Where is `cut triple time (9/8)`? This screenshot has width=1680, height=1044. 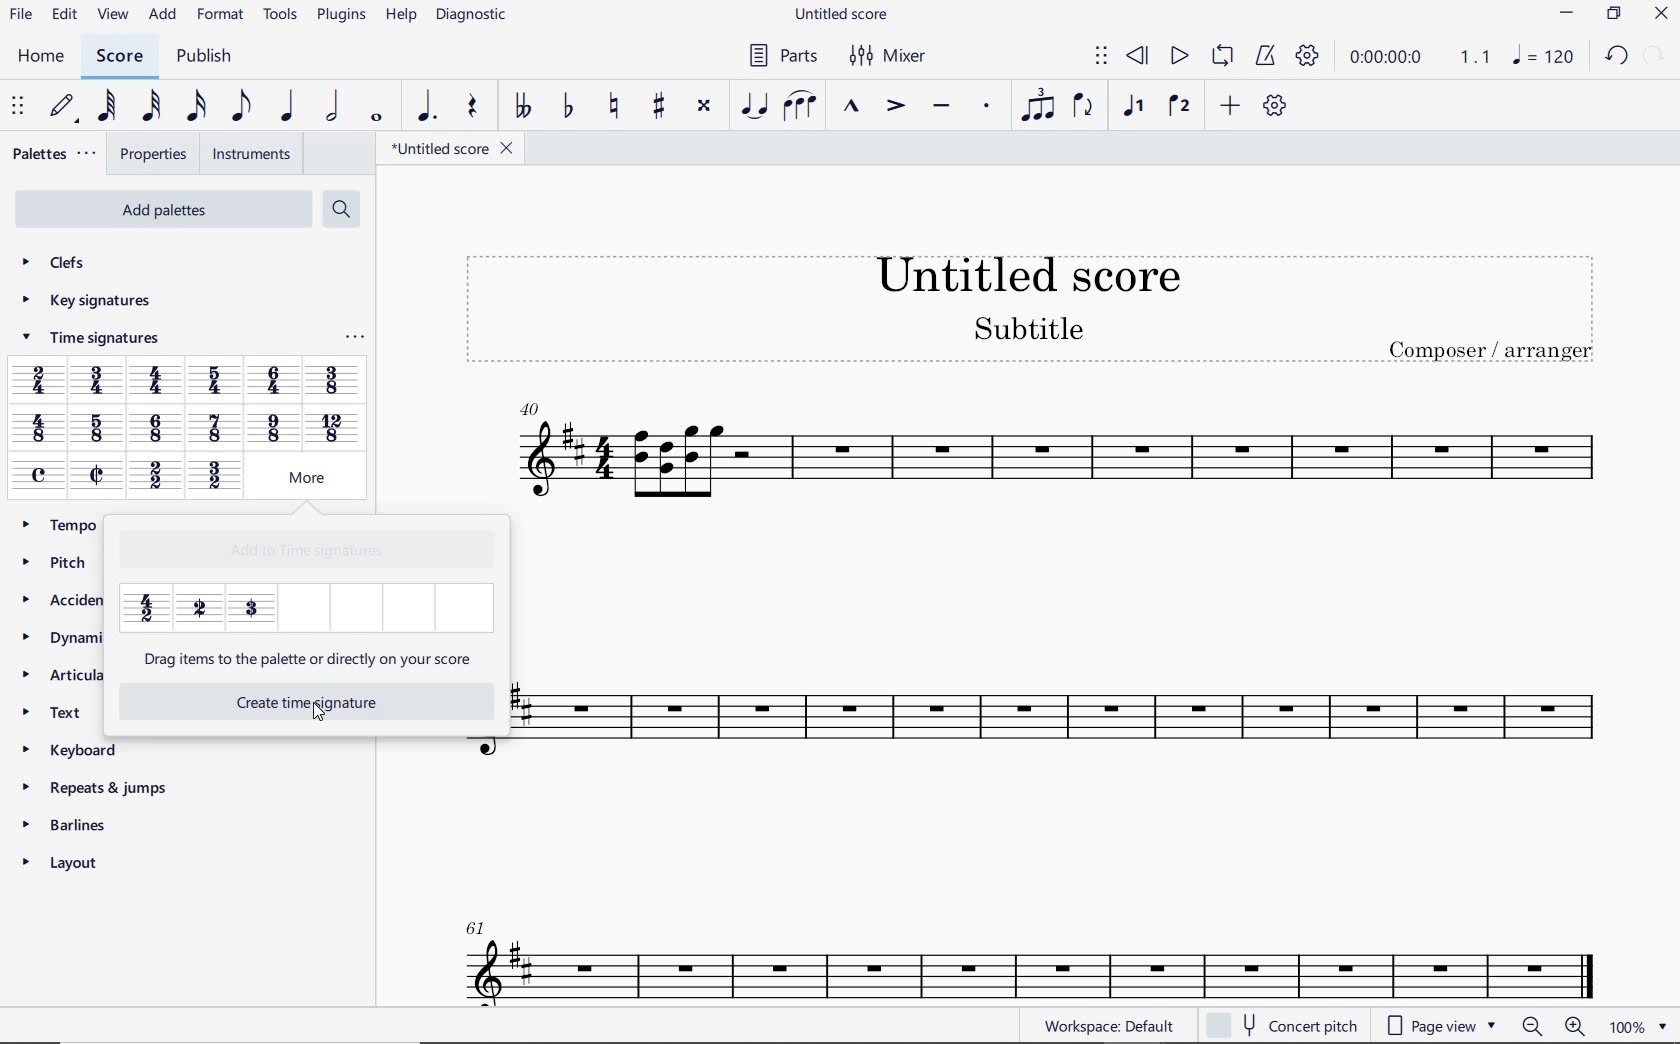 cut triple time (9/8) is located at coordinates (252, 606).